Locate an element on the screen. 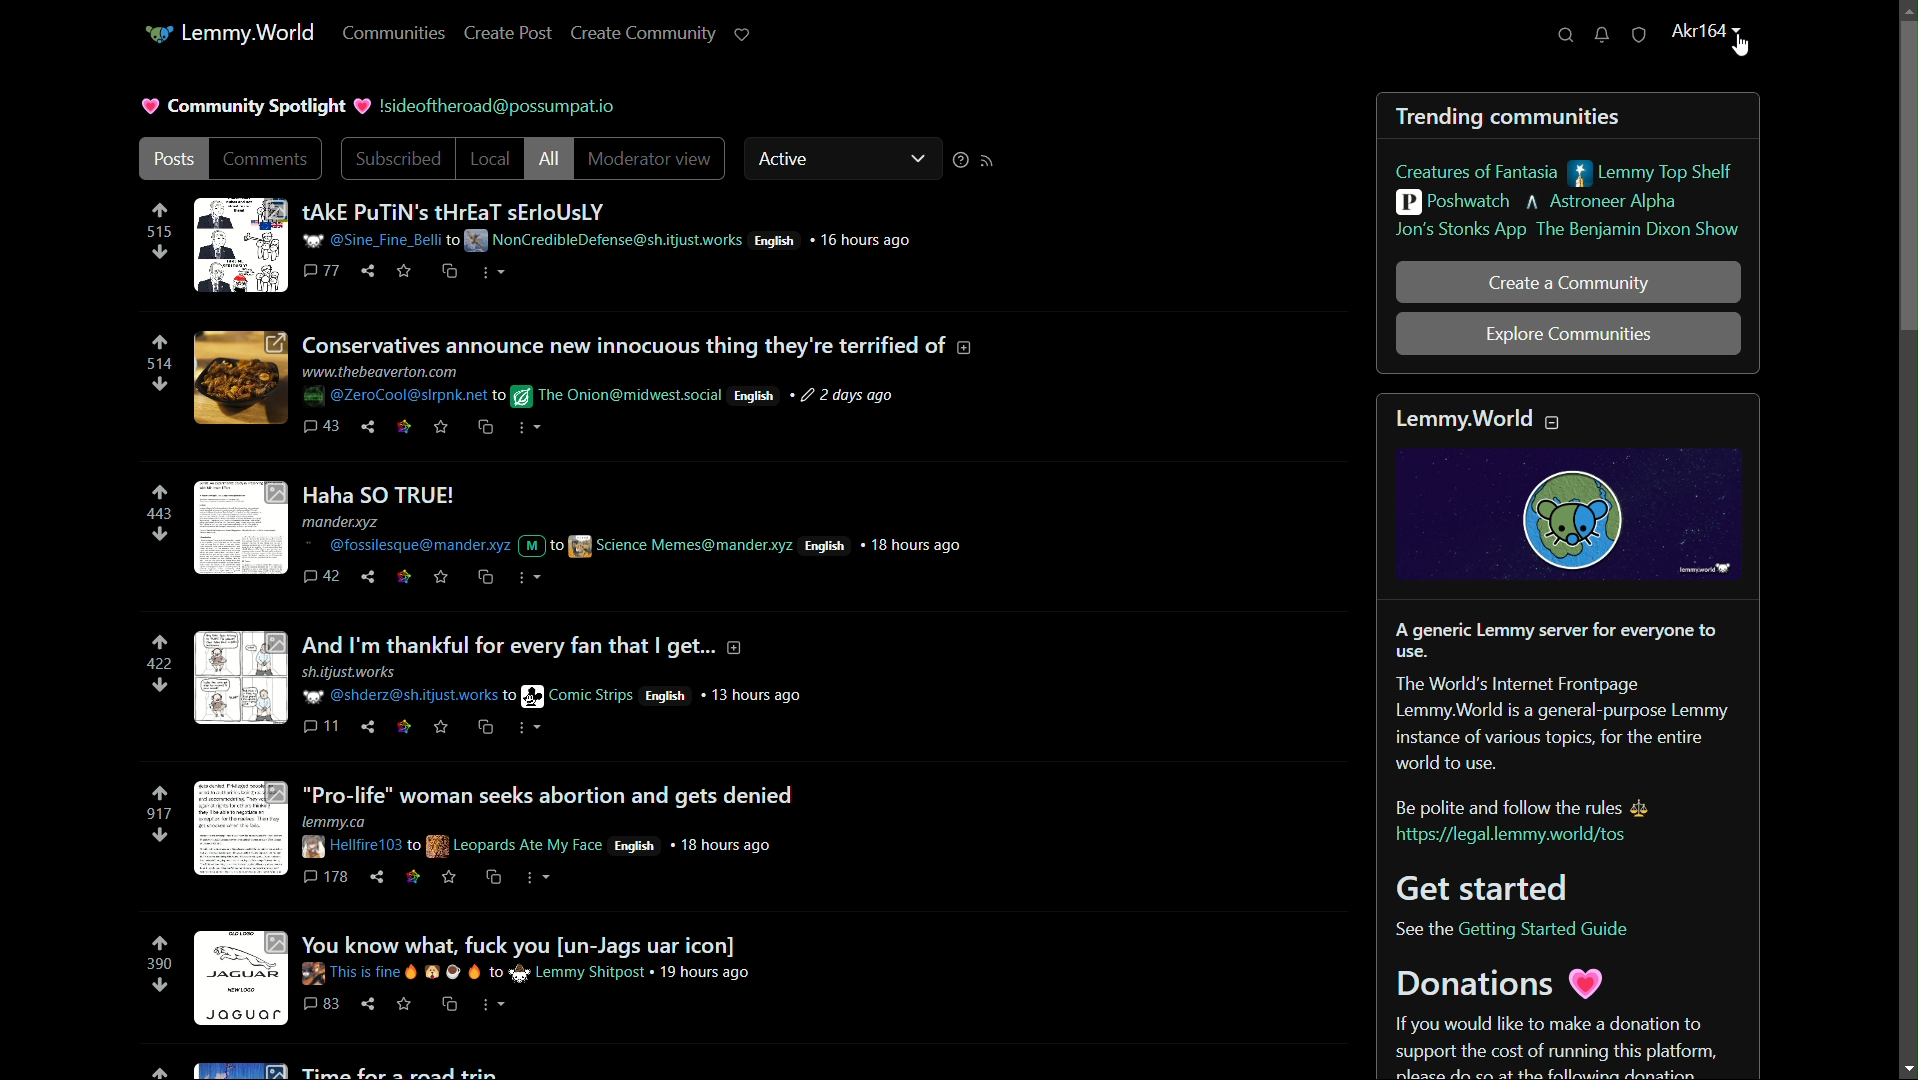 The width and height of the screenshot is (1918, 1080). number of votes is located at coordinates (159, 964).